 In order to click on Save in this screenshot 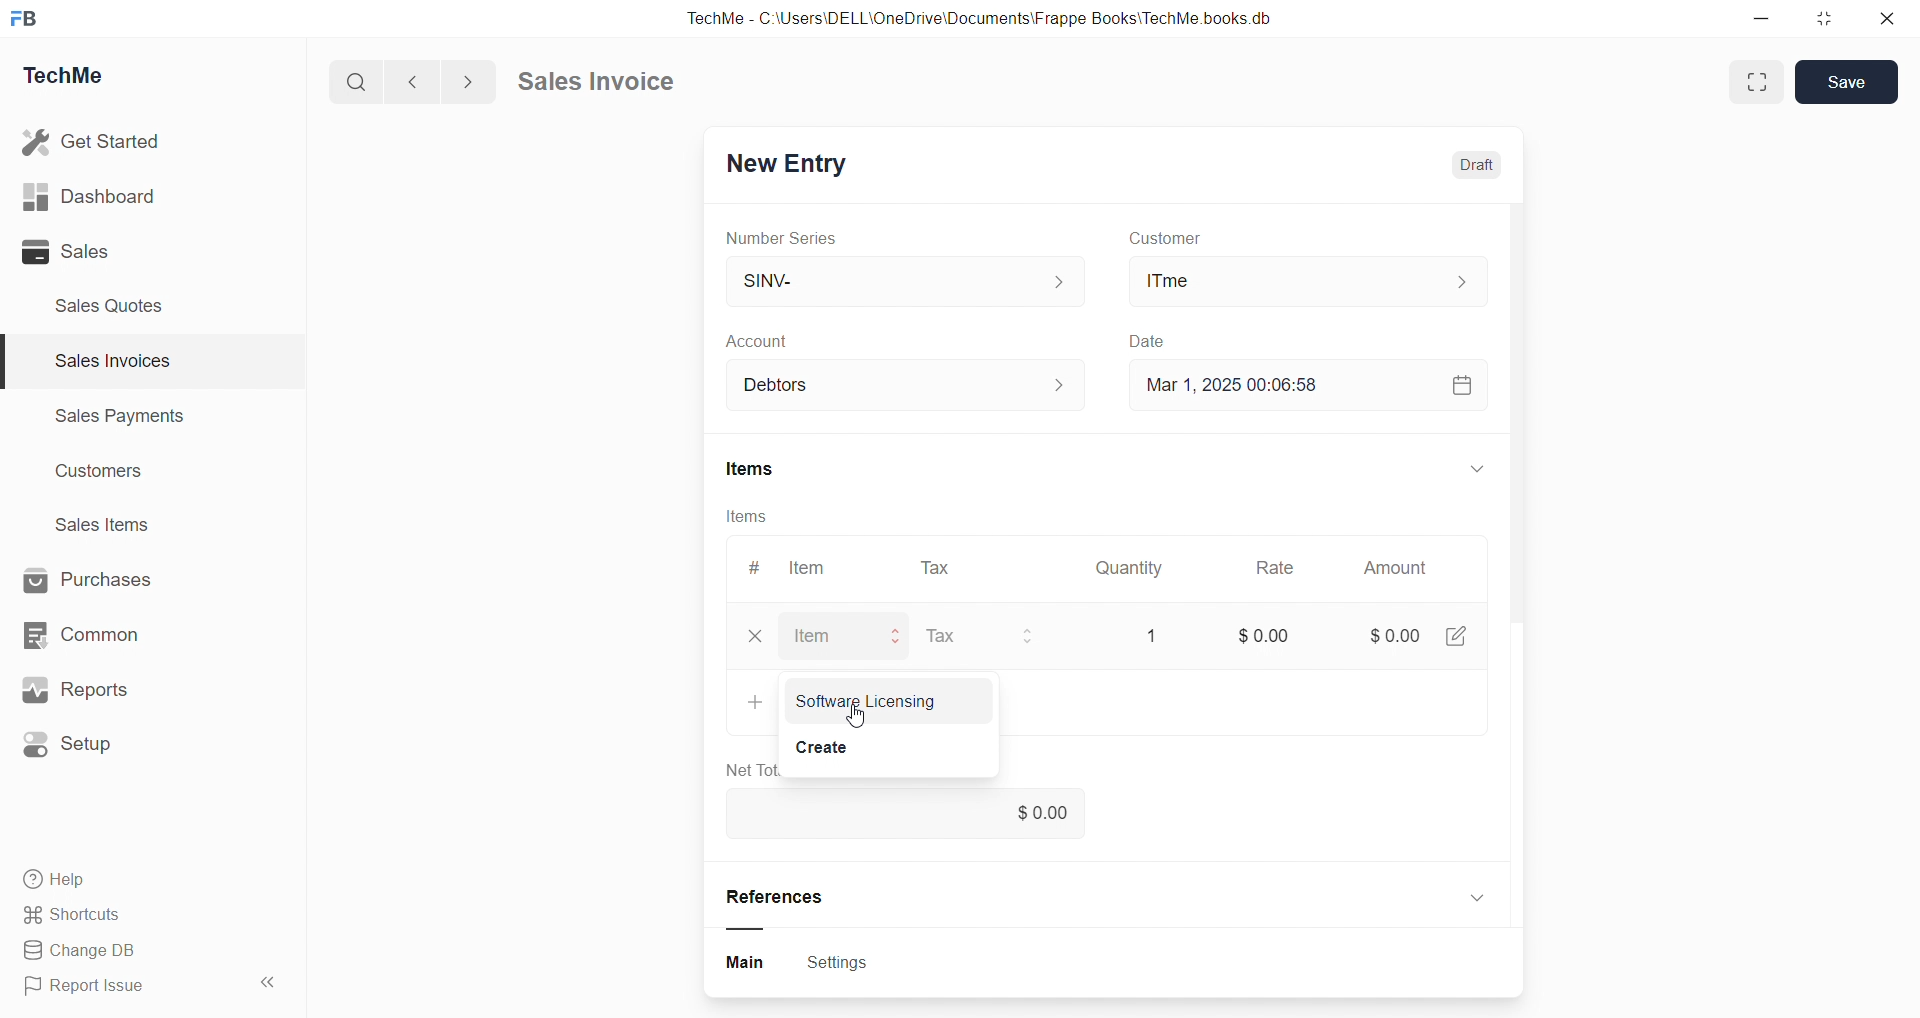, I will do `click(1852, 81)`.